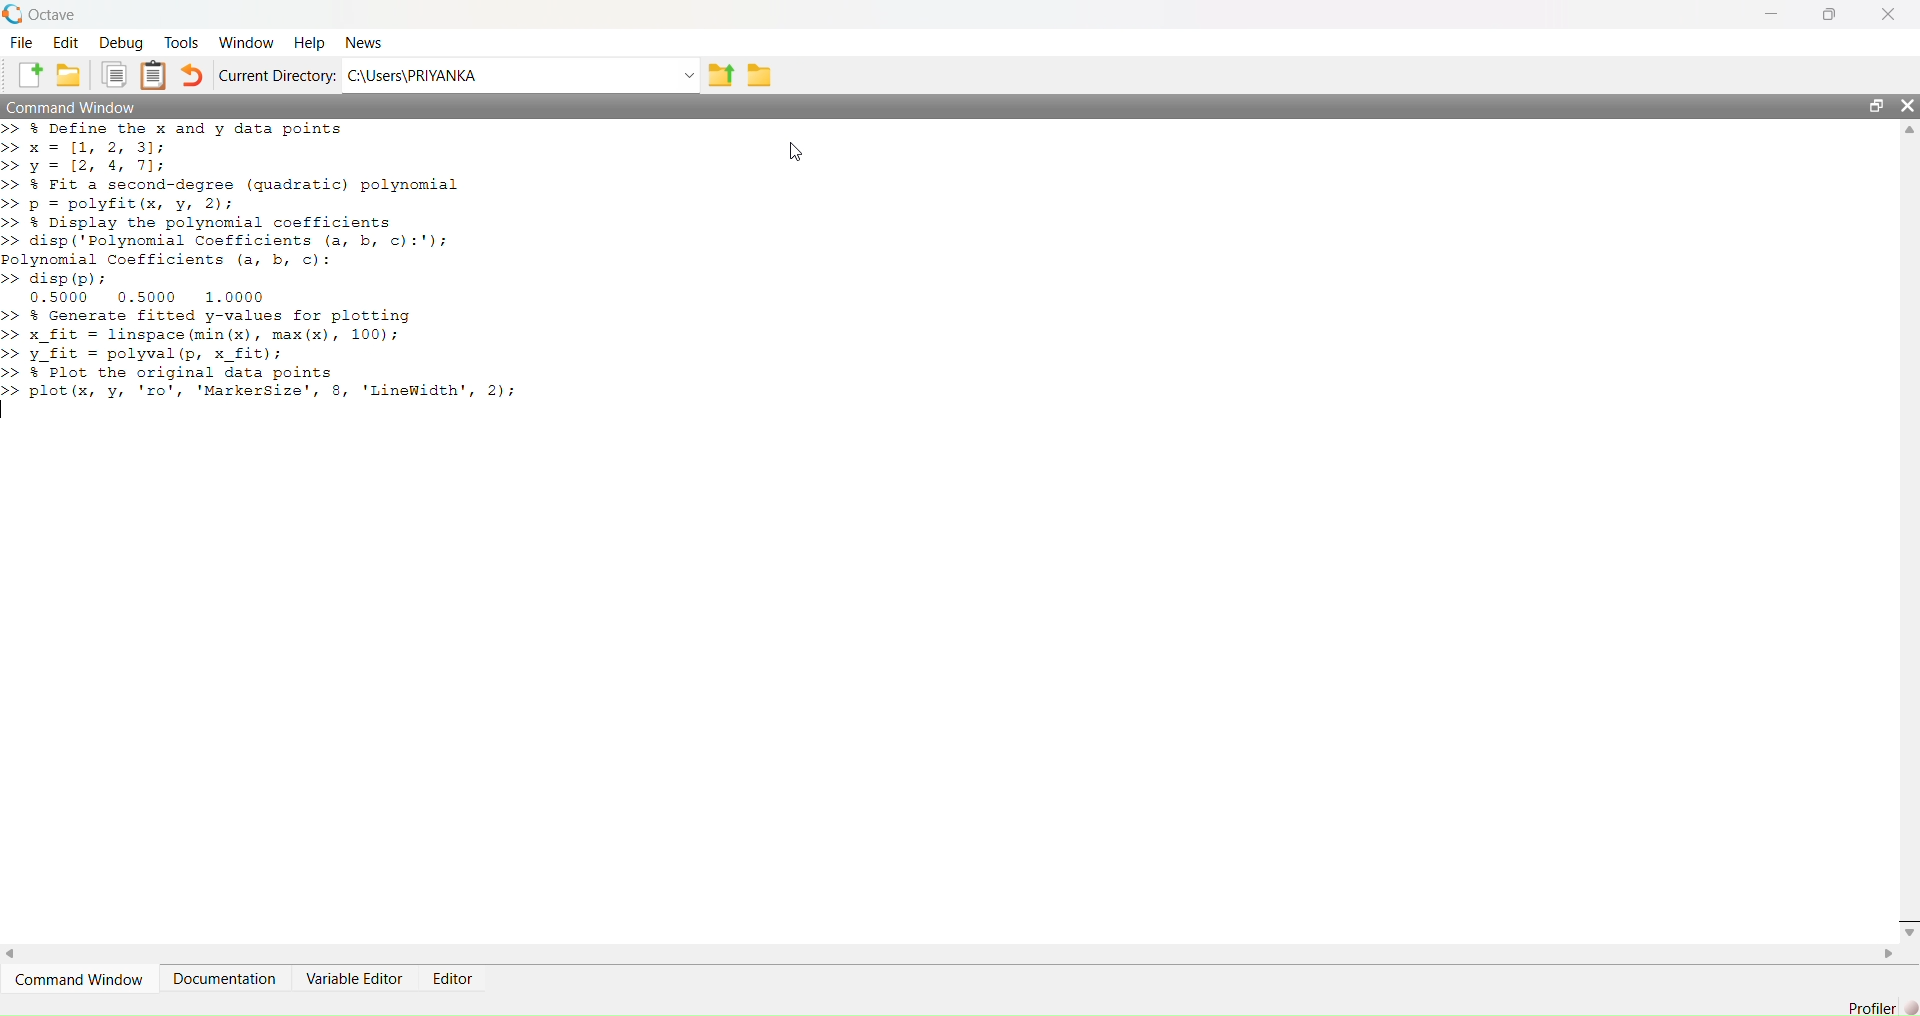 The width and height of the screenshot is (1920, 1016). What do you see at coordinates (1889, 956) in the screenshot?
I see `Right` at bounding box center [1889, 956].